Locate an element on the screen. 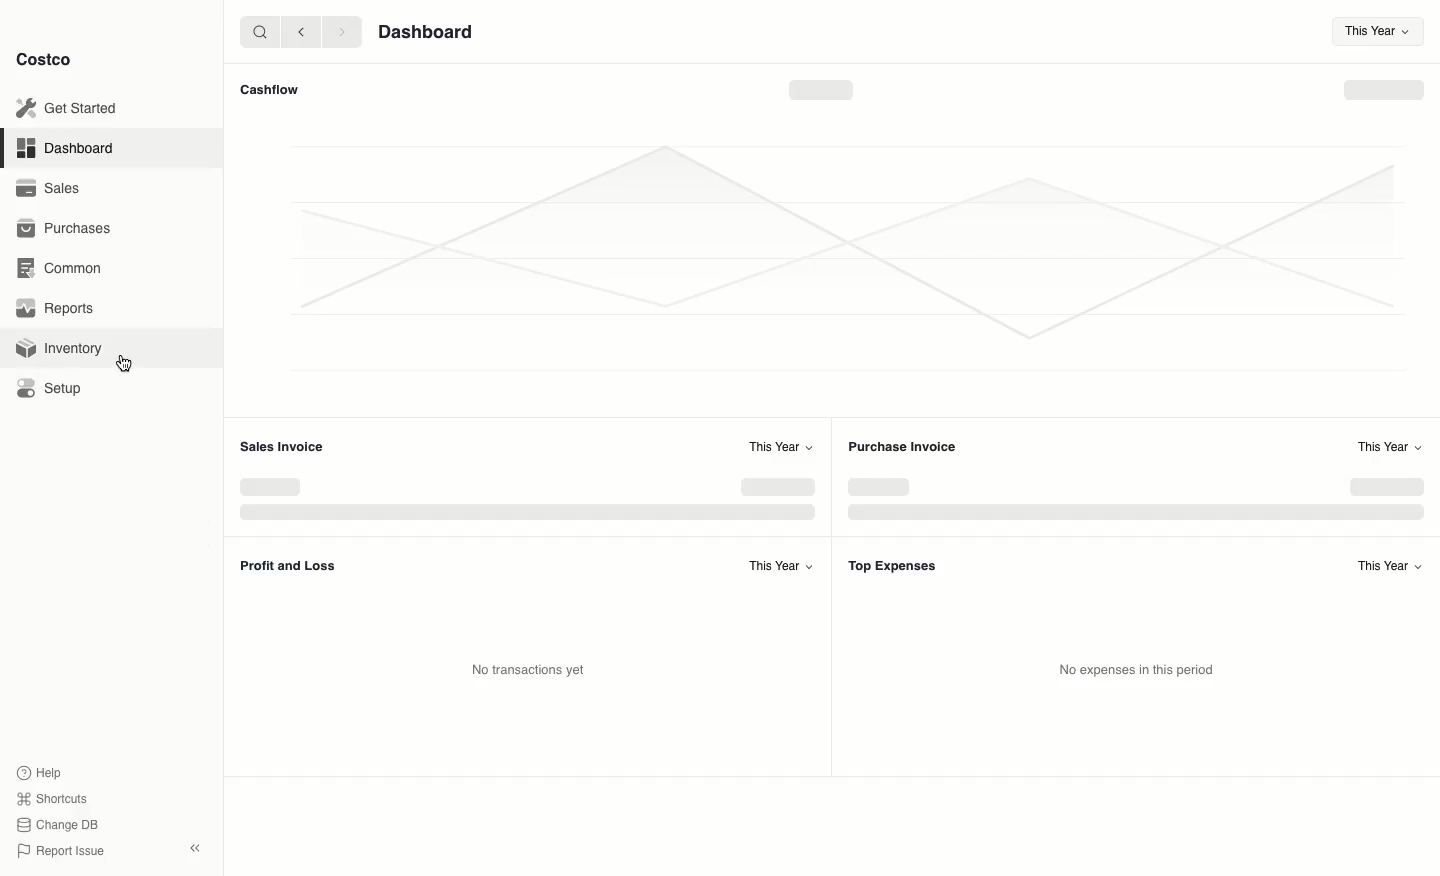 This screenshot has width=1440, height=876. Dashboard is located at coordinates (427, 32).